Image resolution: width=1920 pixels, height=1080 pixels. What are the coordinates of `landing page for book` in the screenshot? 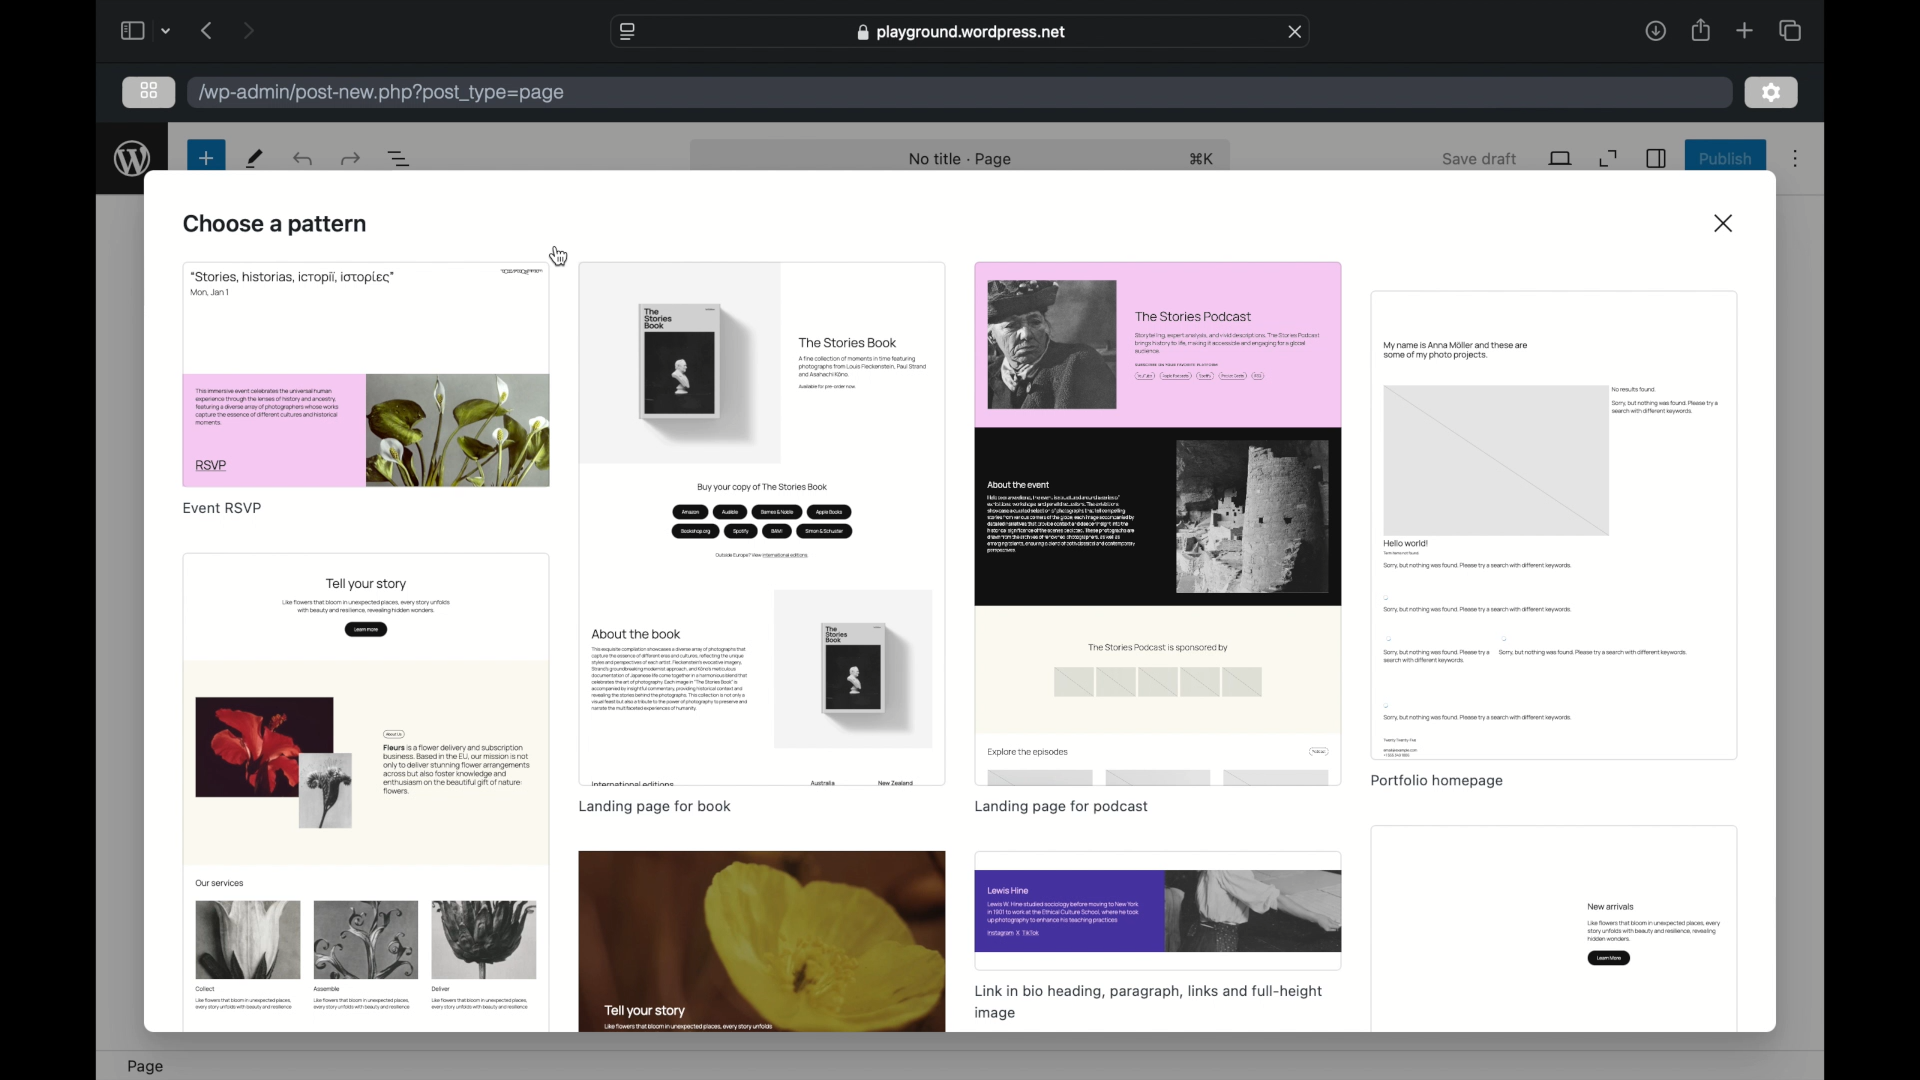 It's located at (653, 806).